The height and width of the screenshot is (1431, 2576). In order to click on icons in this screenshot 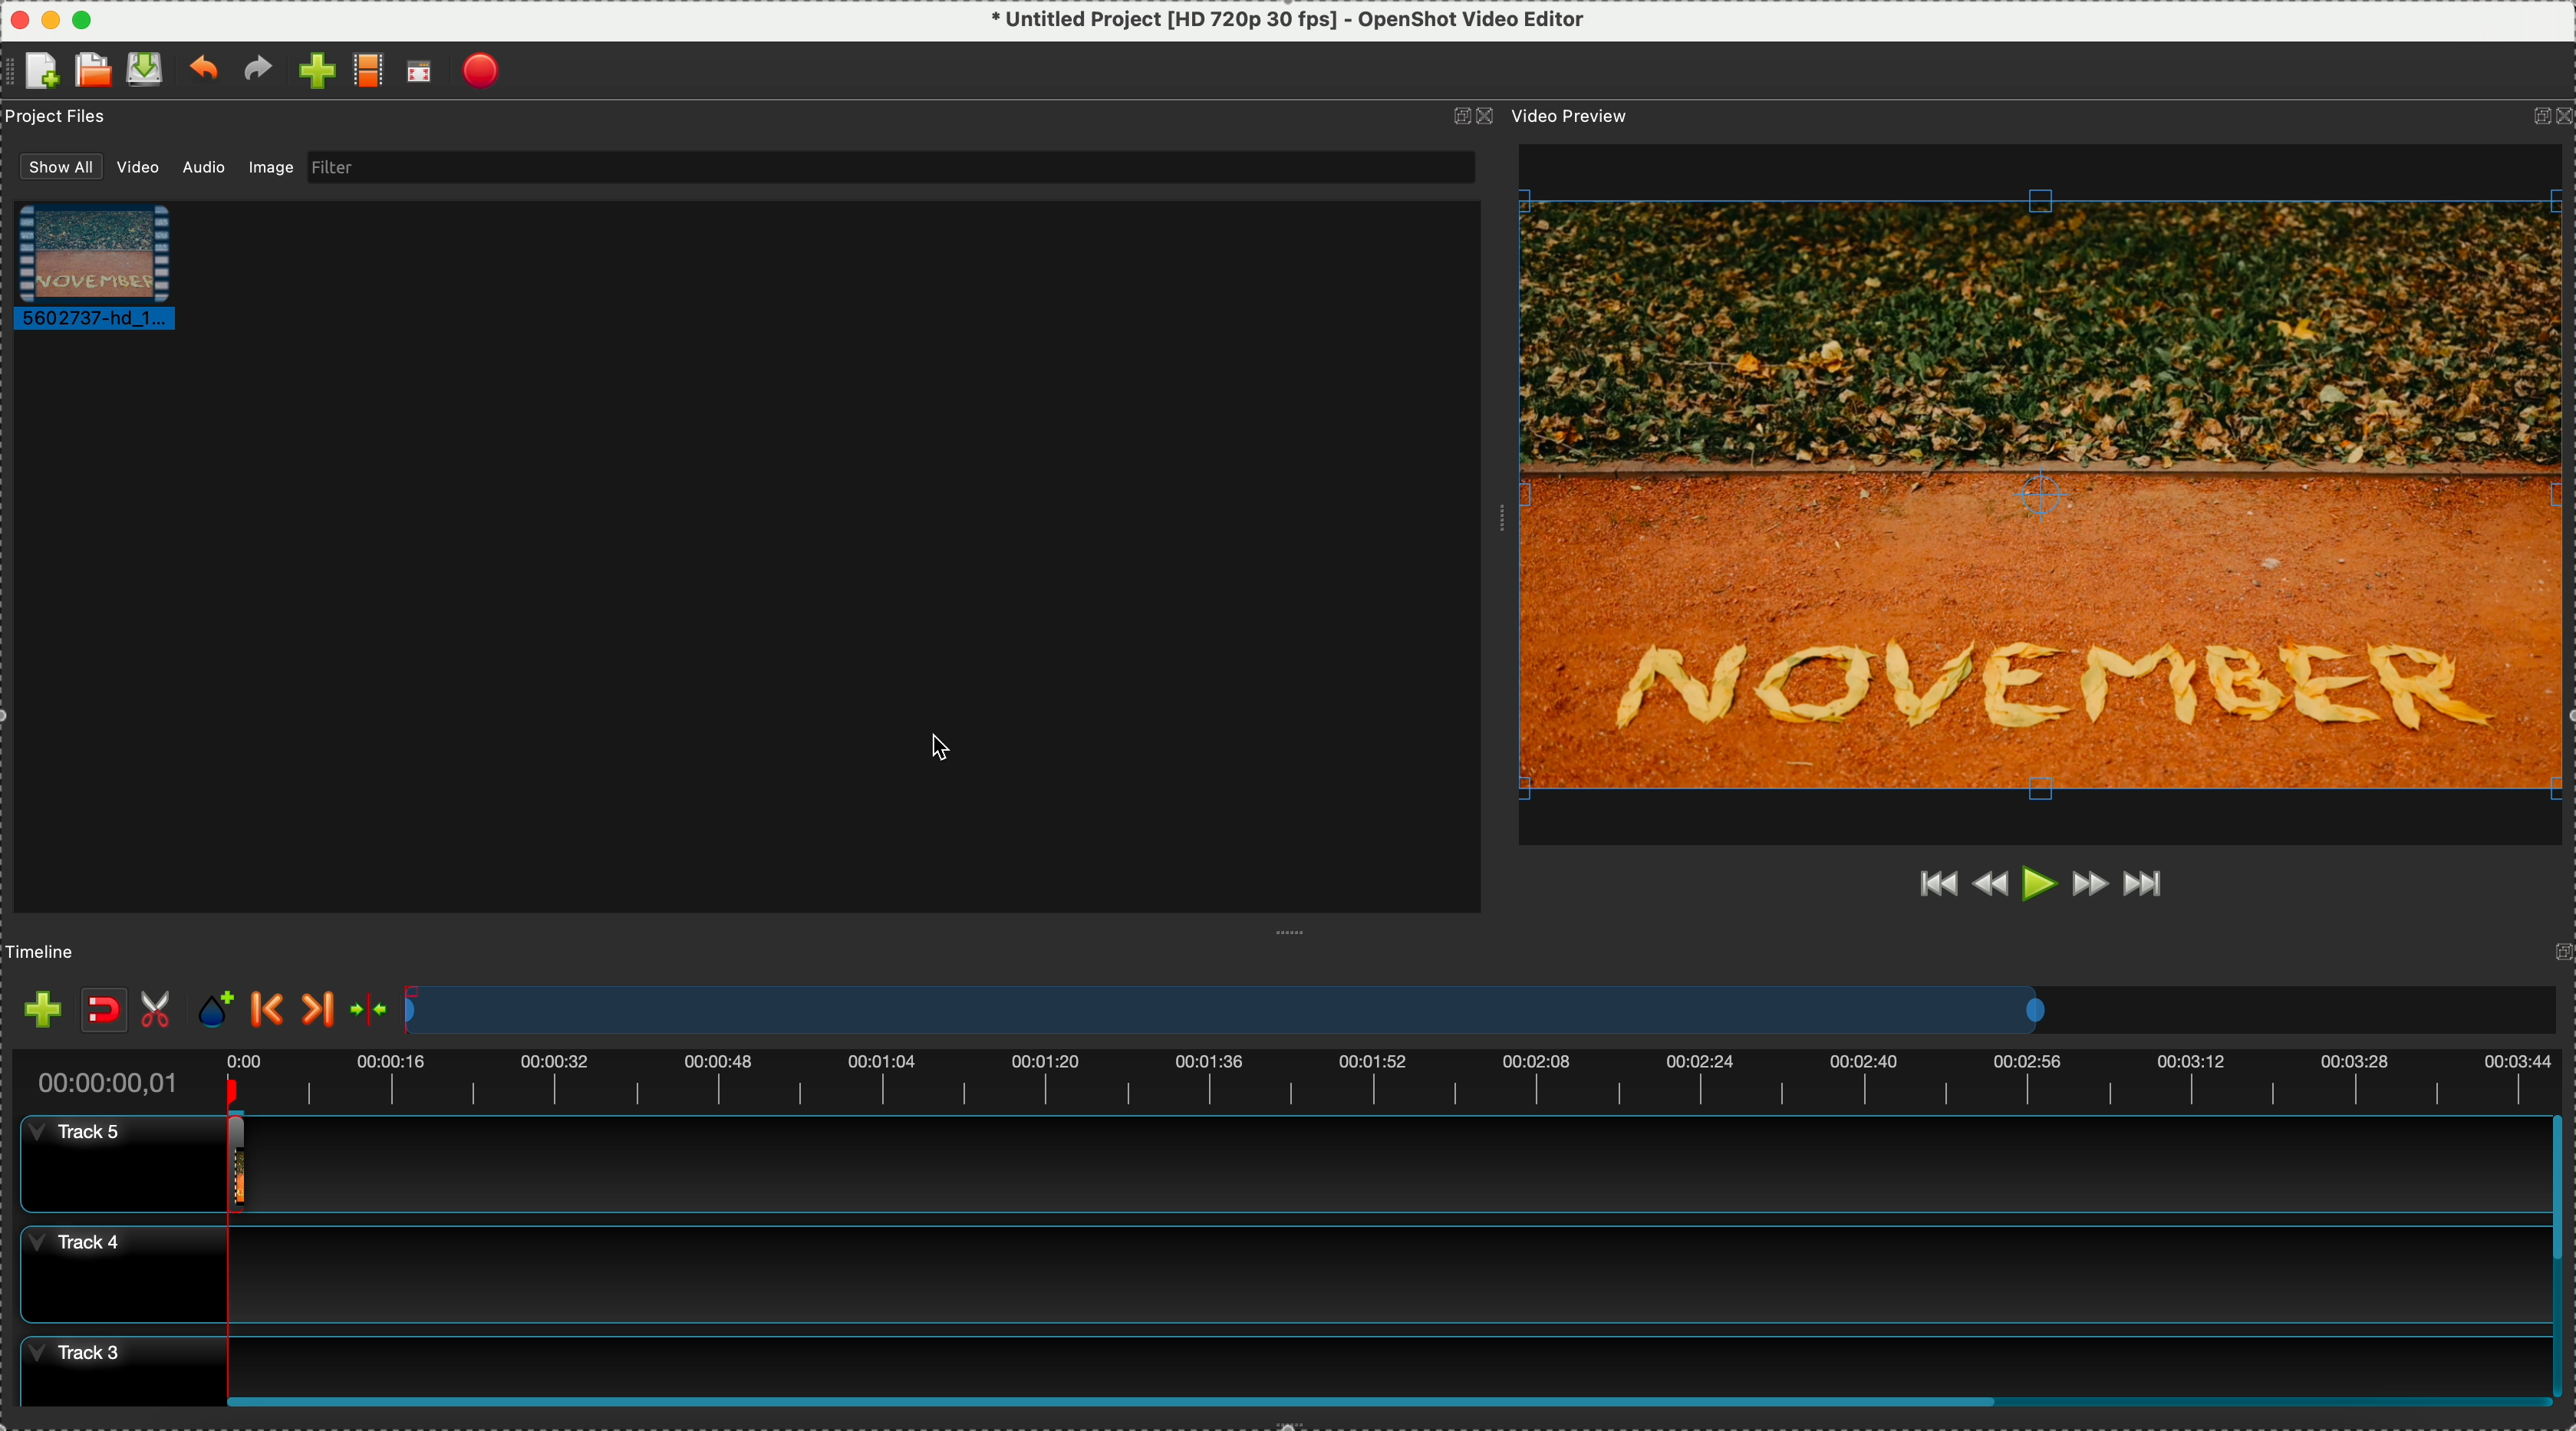, I will do `click(1471, 117)`.